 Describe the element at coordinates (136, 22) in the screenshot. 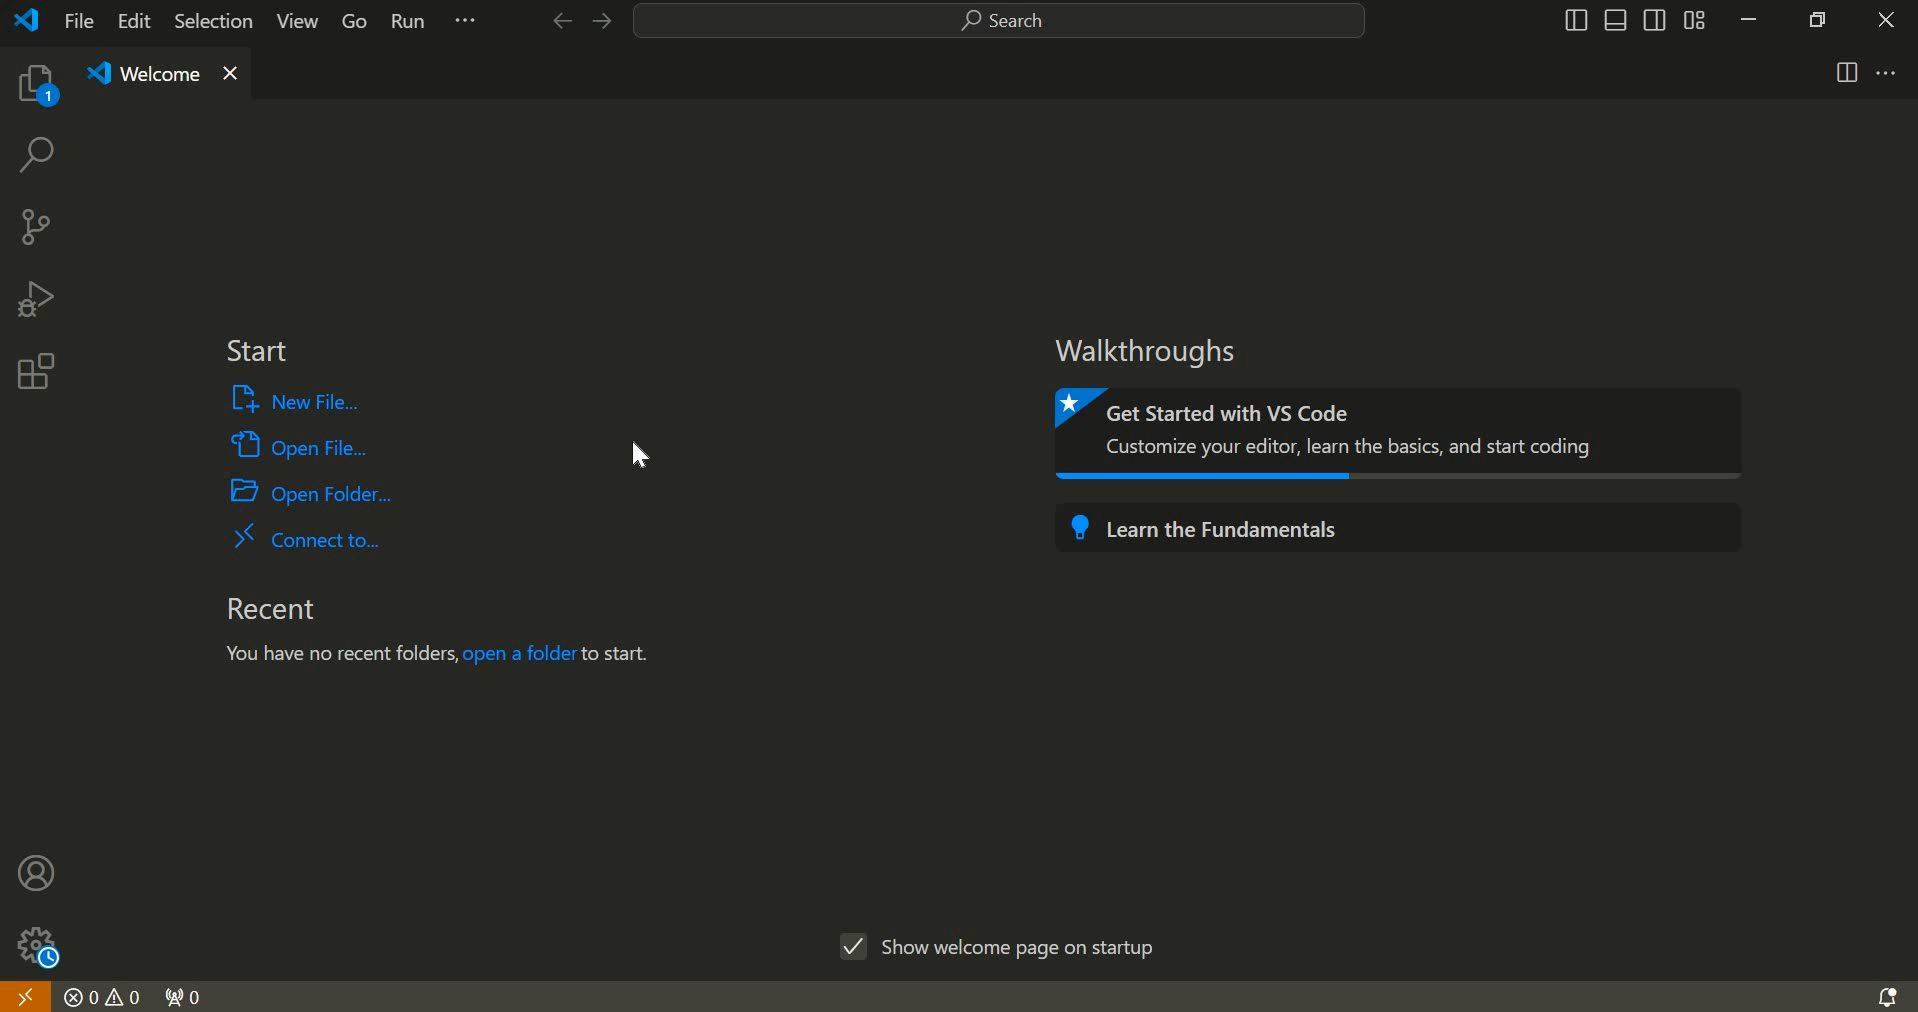

I see `edit` at that location.